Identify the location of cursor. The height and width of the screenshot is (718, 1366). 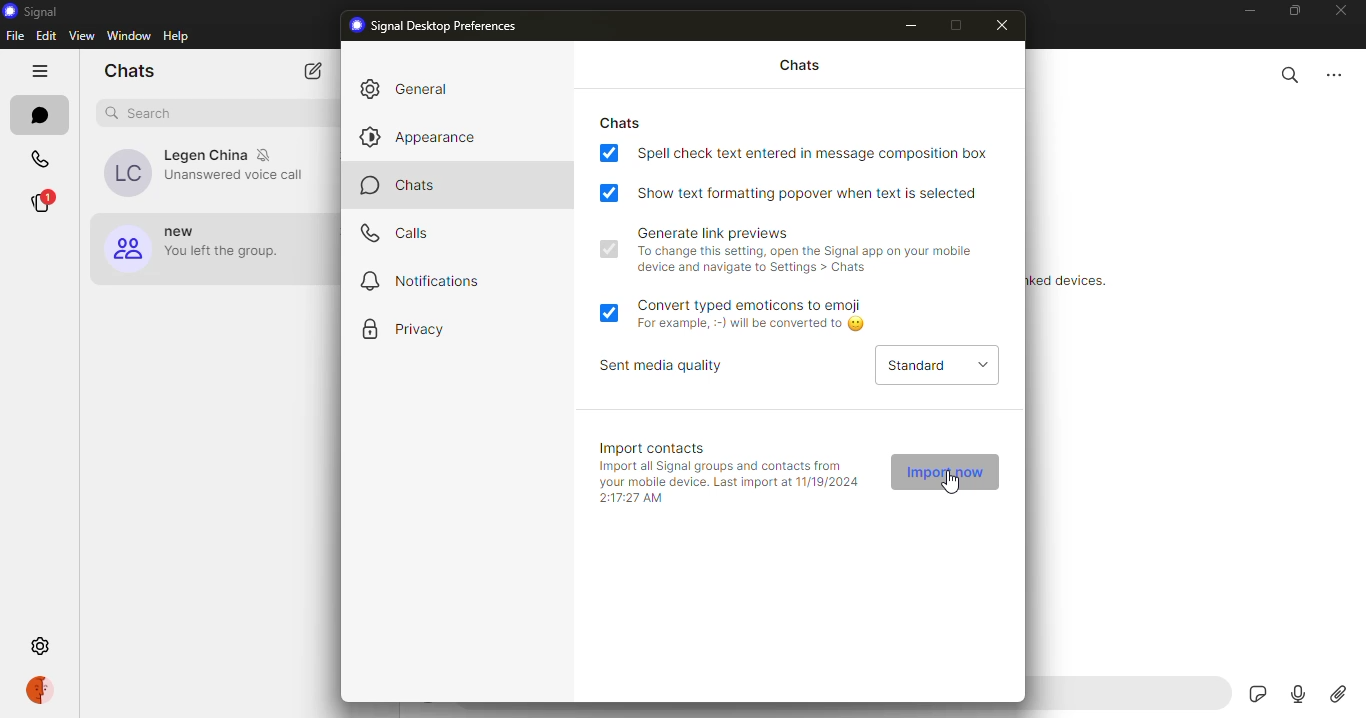
(949, 483).